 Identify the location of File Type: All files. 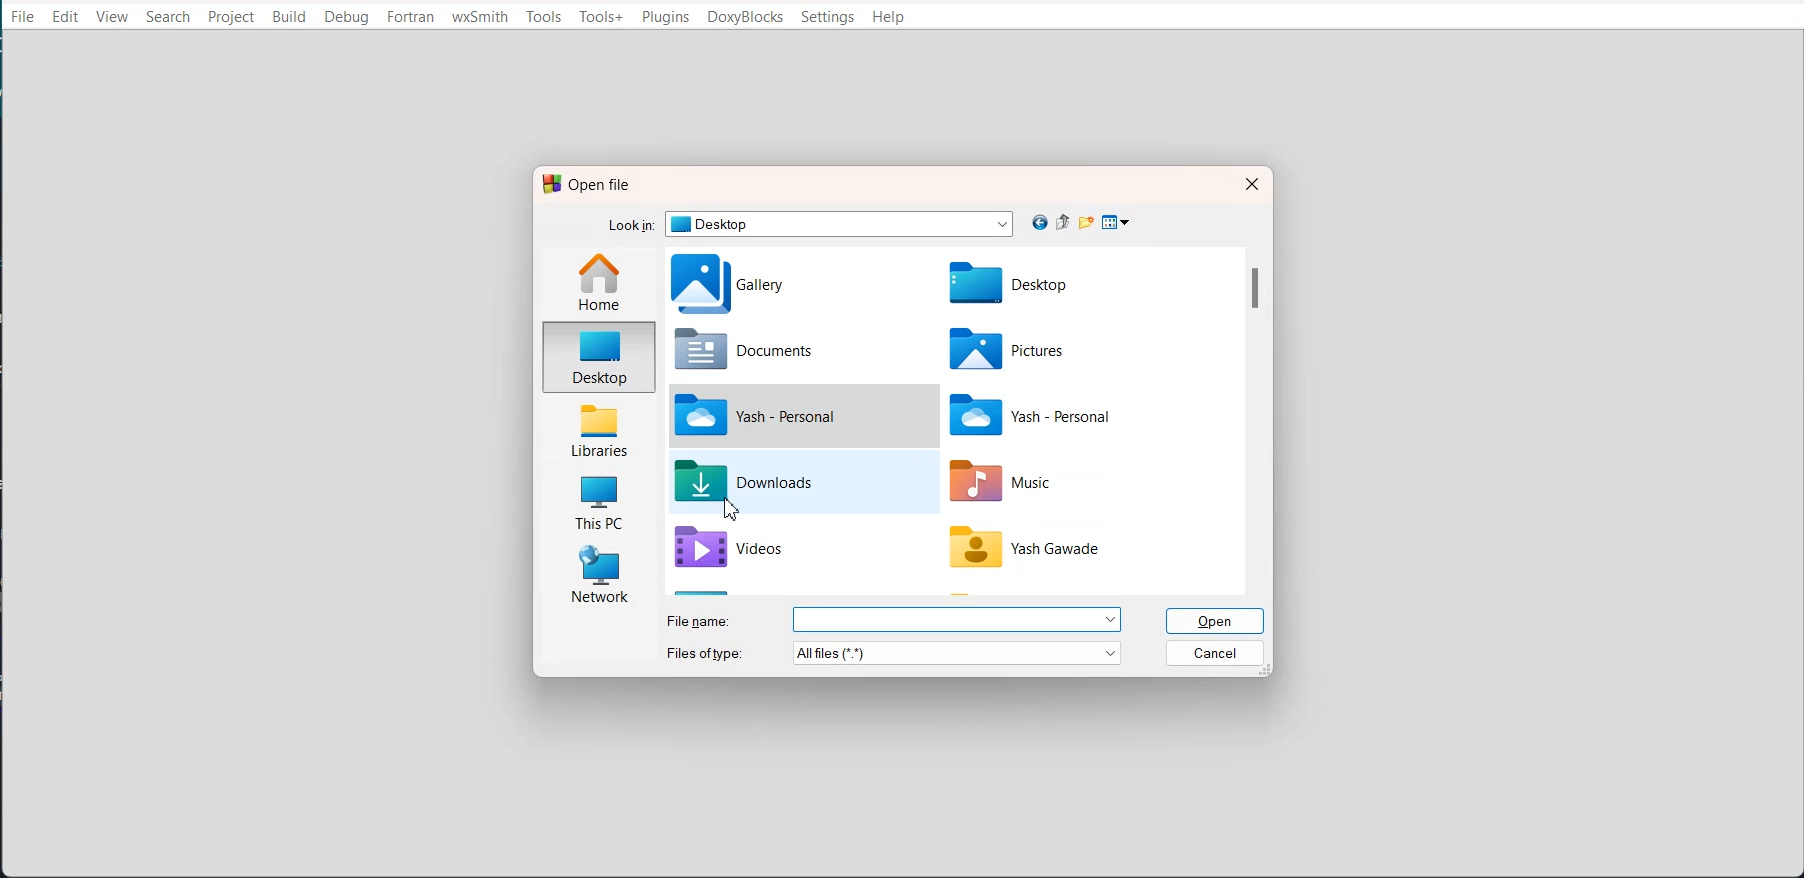
(895, 653).